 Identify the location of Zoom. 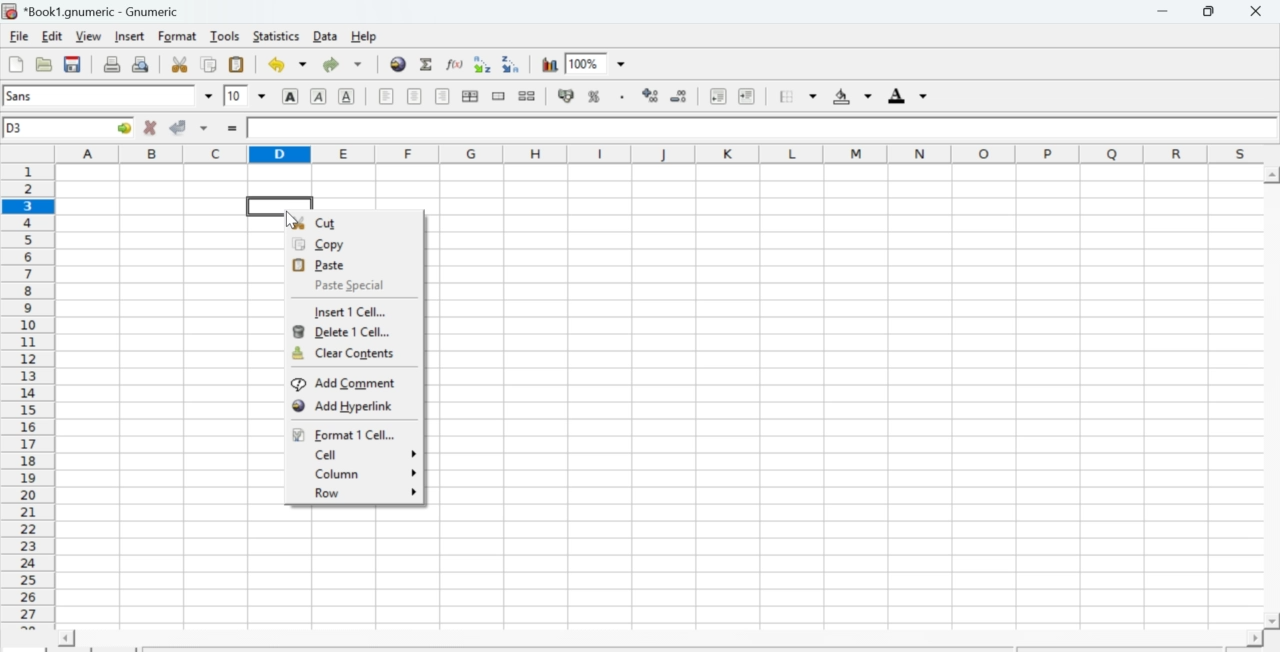
(586, 62).